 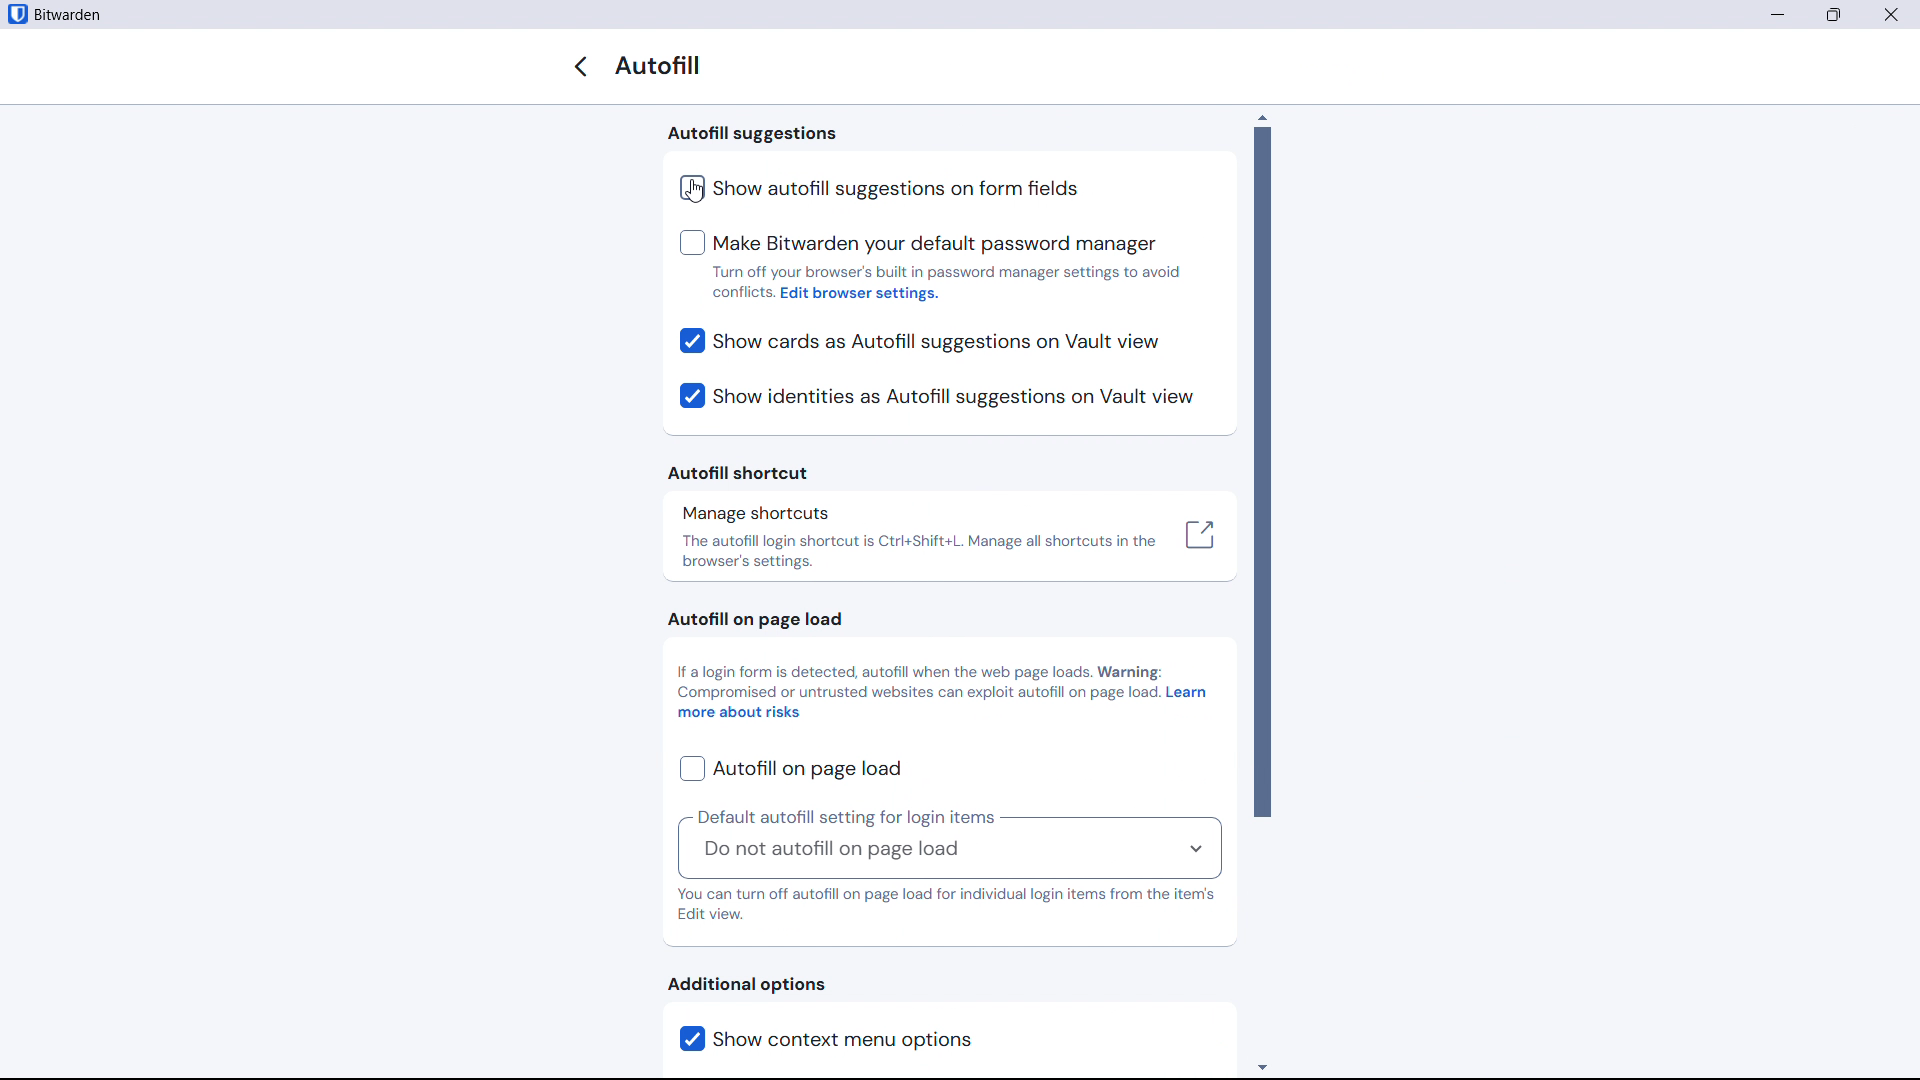 I want to click on If a login from is dictated auto fill when the web page loads. Warning, compromised or untrusted websites can exploit auto fill on page load, so click(x=917, y=681).